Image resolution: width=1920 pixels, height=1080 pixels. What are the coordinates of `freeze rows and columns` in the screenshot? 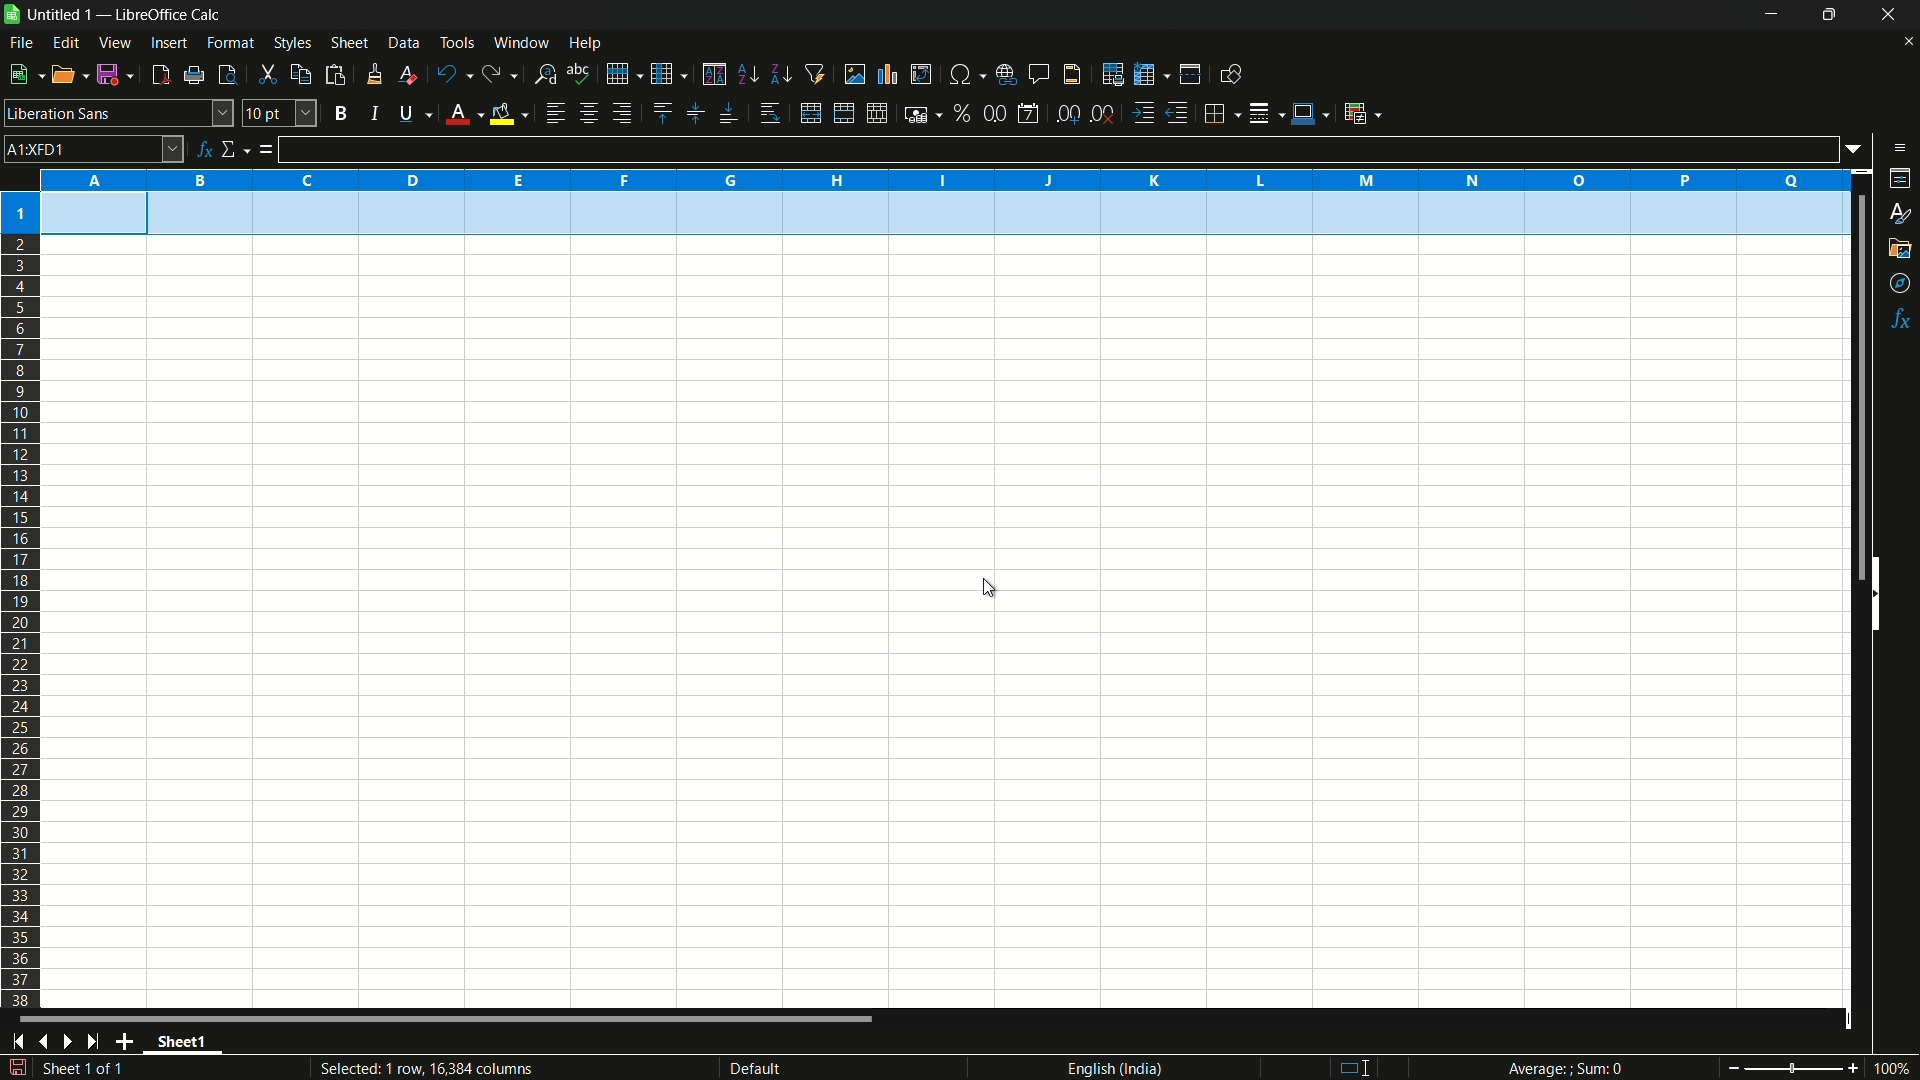 It's located at (1150, 75).